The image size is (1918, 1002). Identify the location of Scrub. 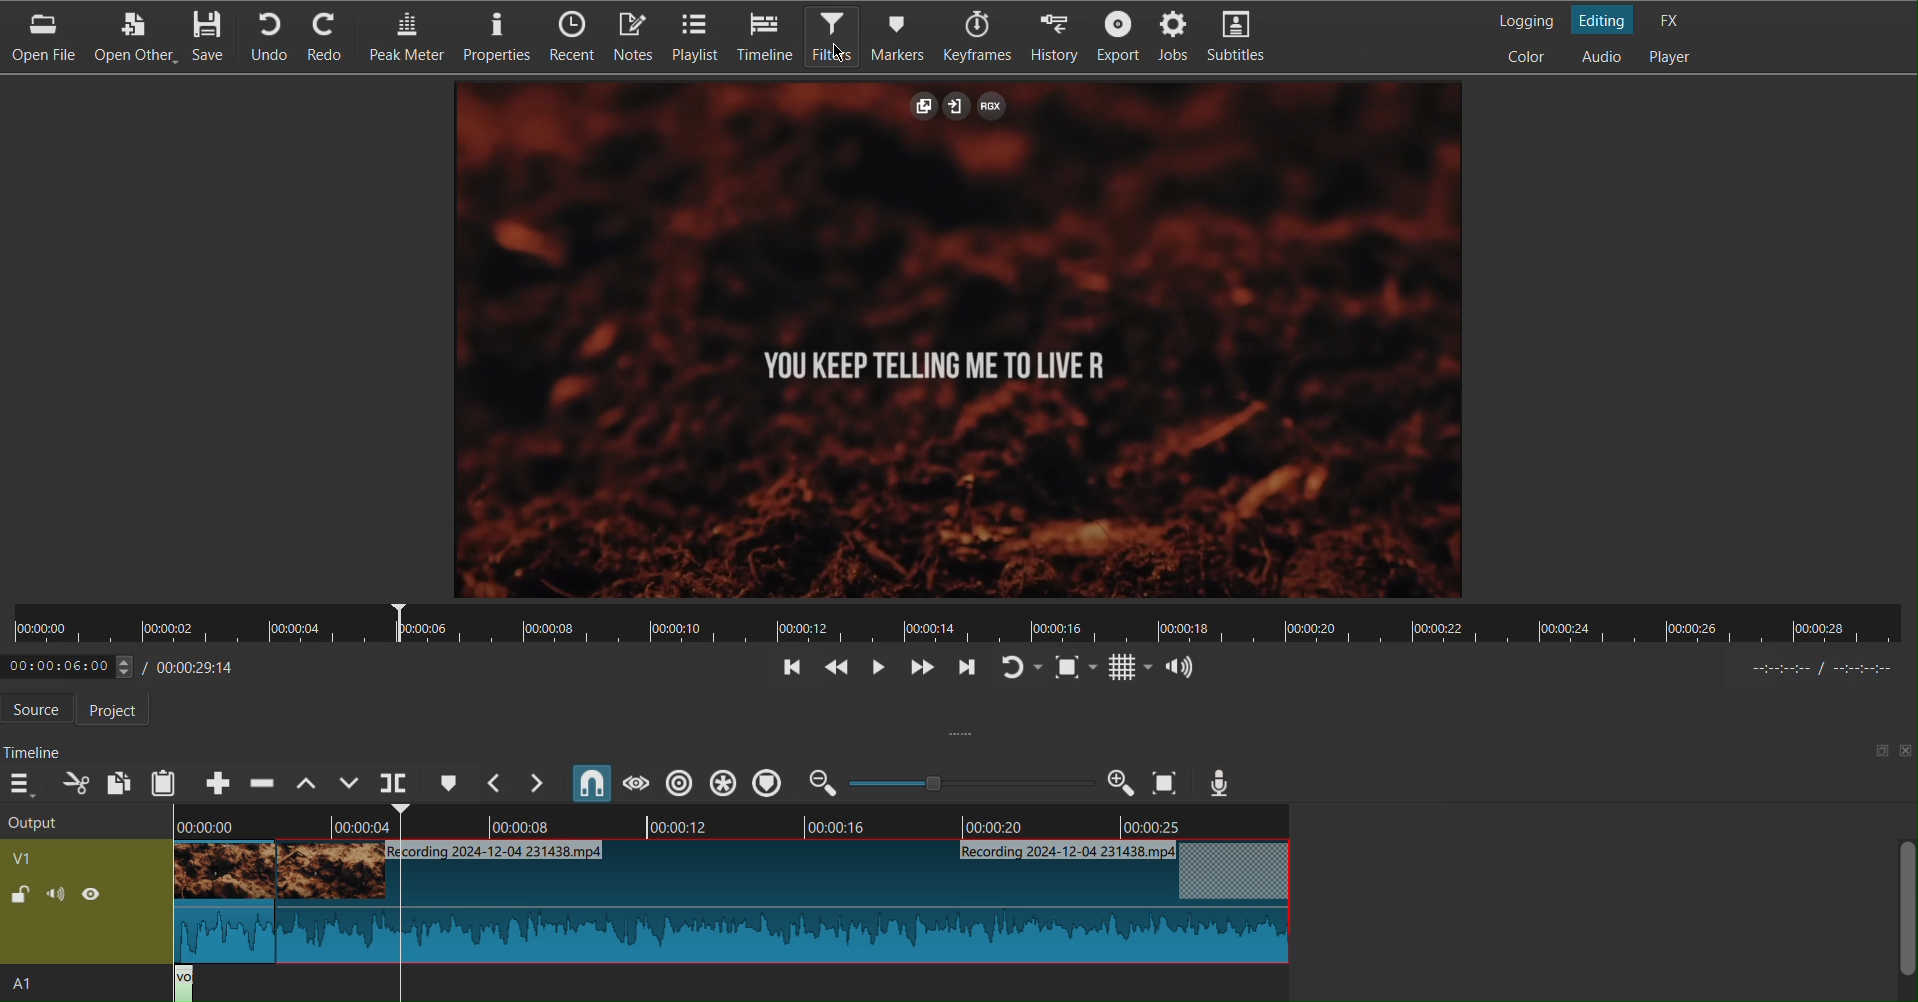
(634, 783).